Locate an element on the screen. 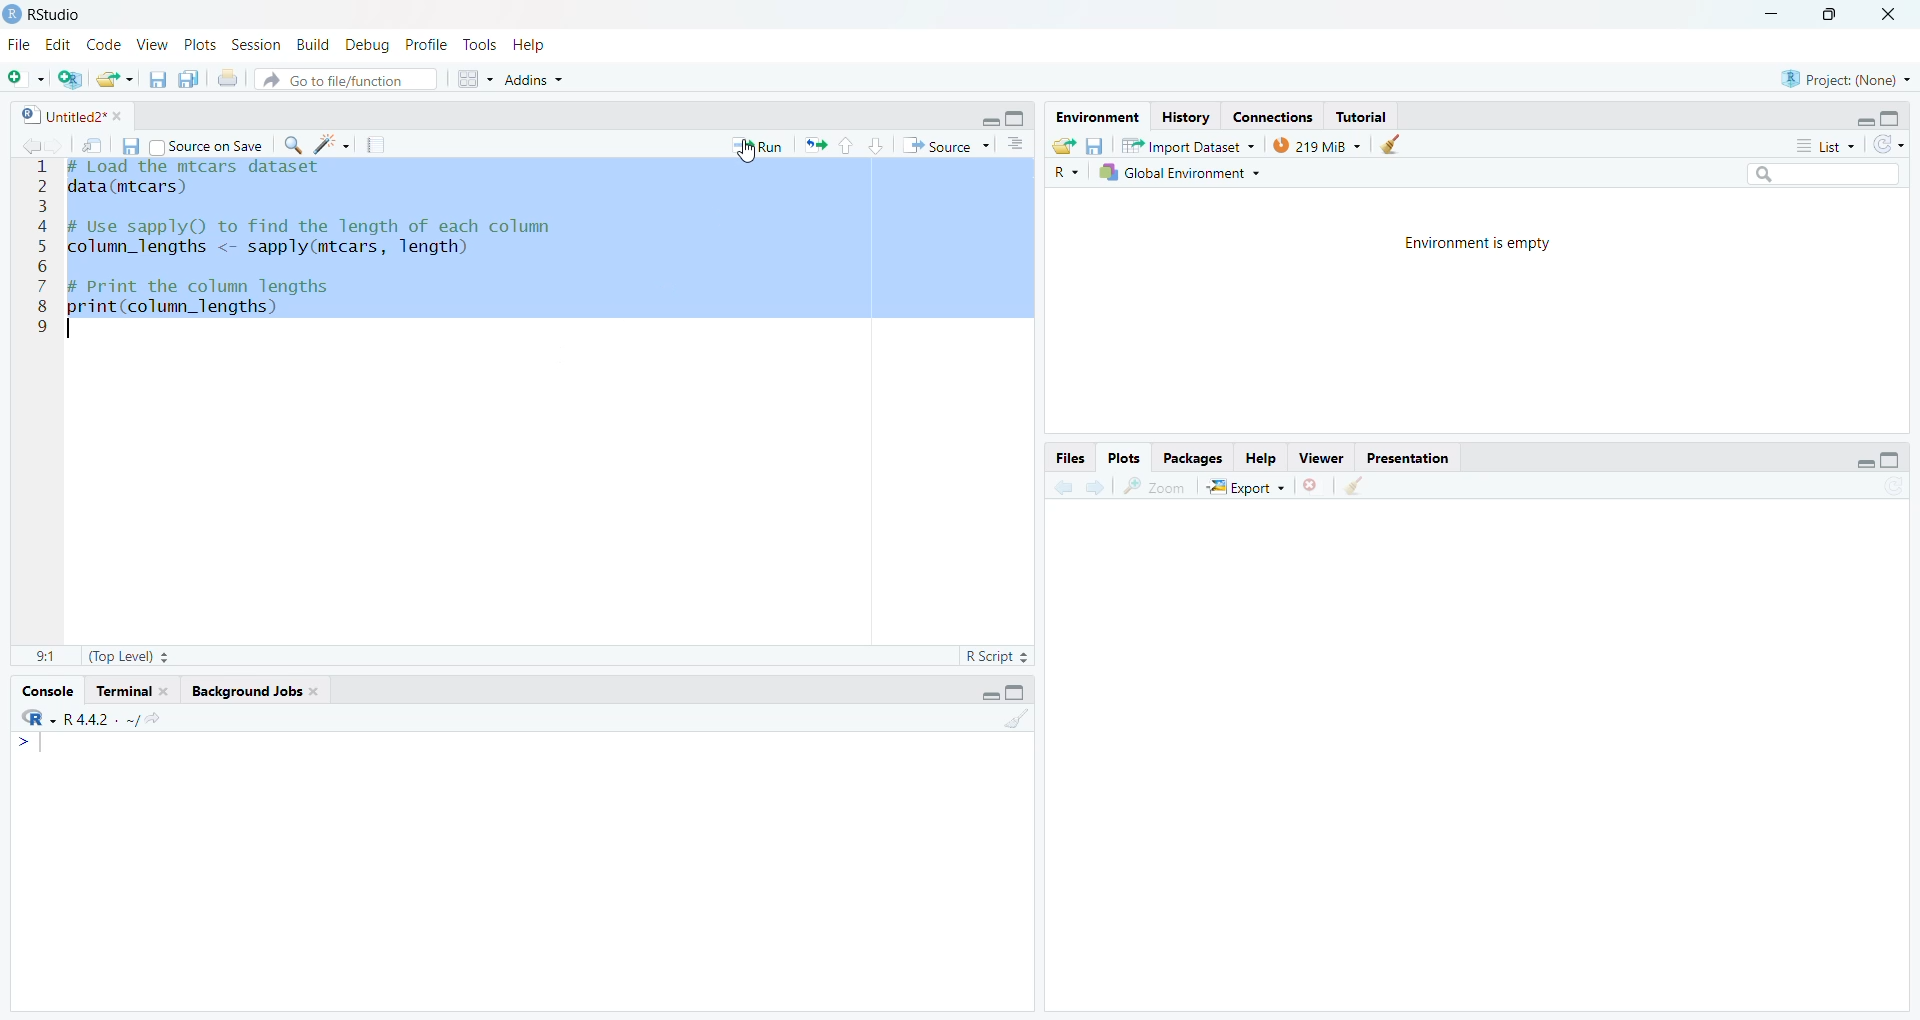 The image size is (1920, 1020). Help. is located at coordinates (1259, 457).